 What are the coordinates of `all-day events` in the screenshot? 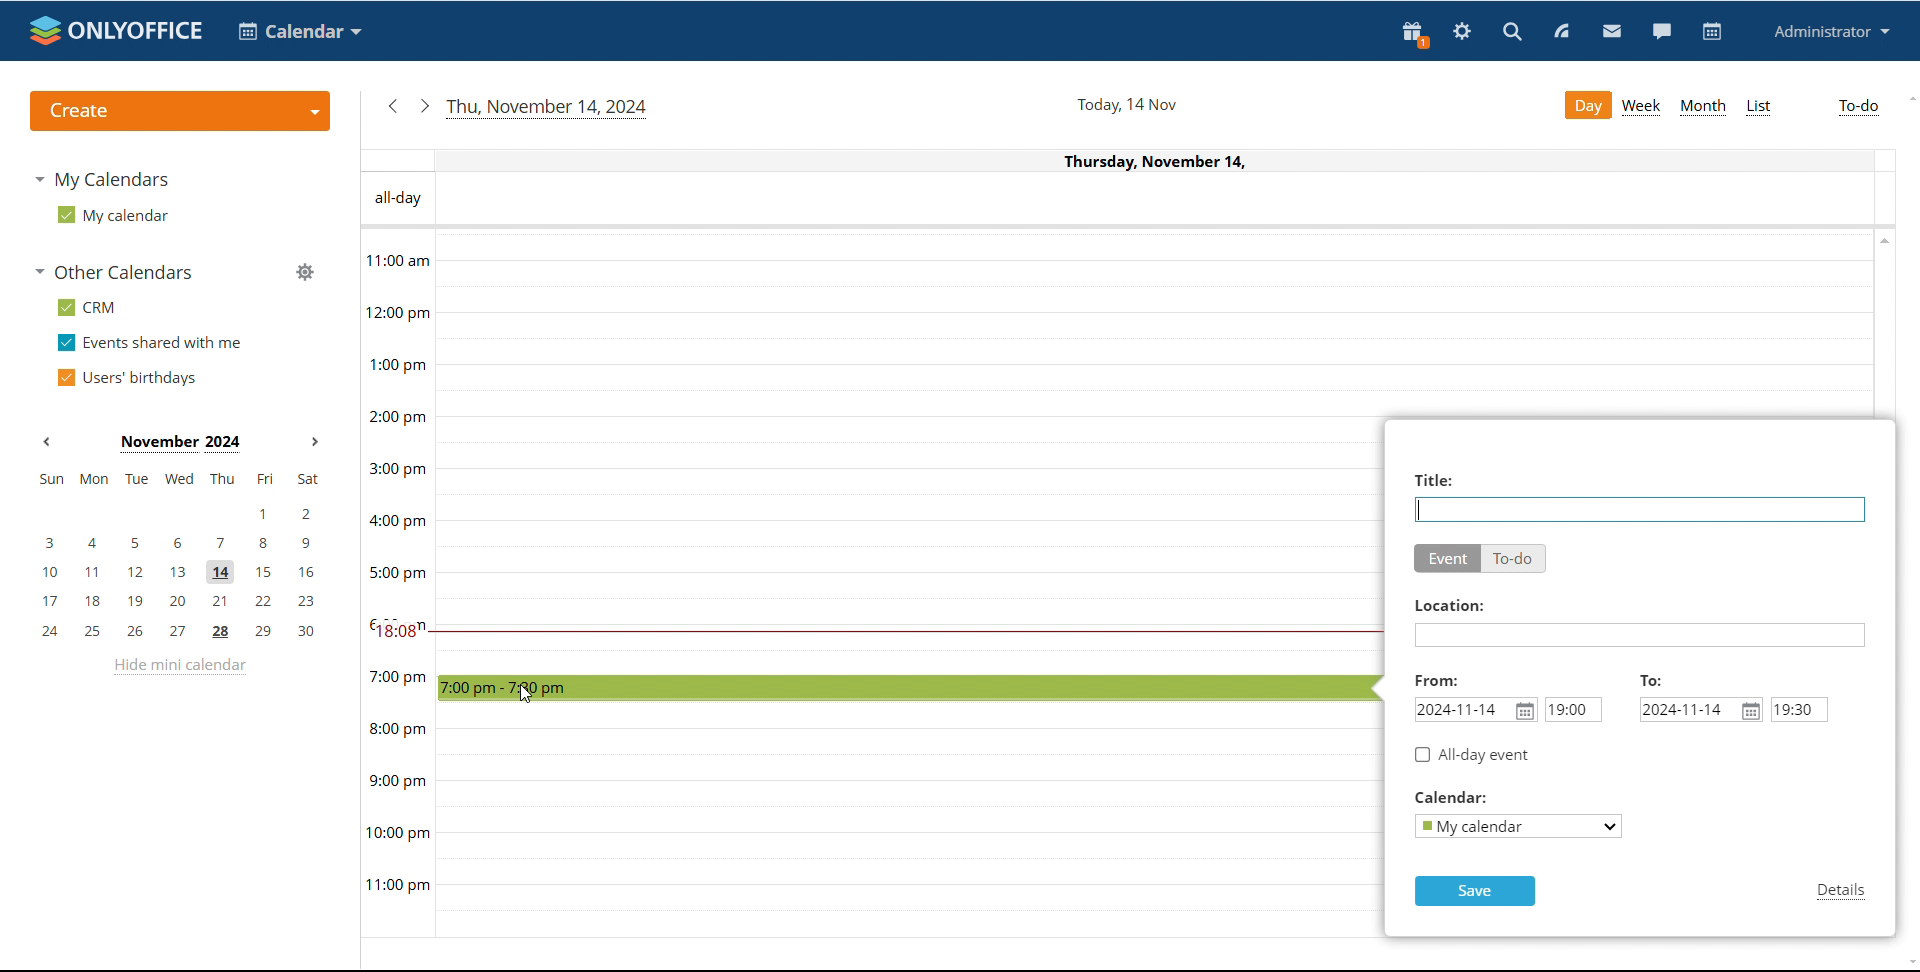 It's located at (1169, 200).